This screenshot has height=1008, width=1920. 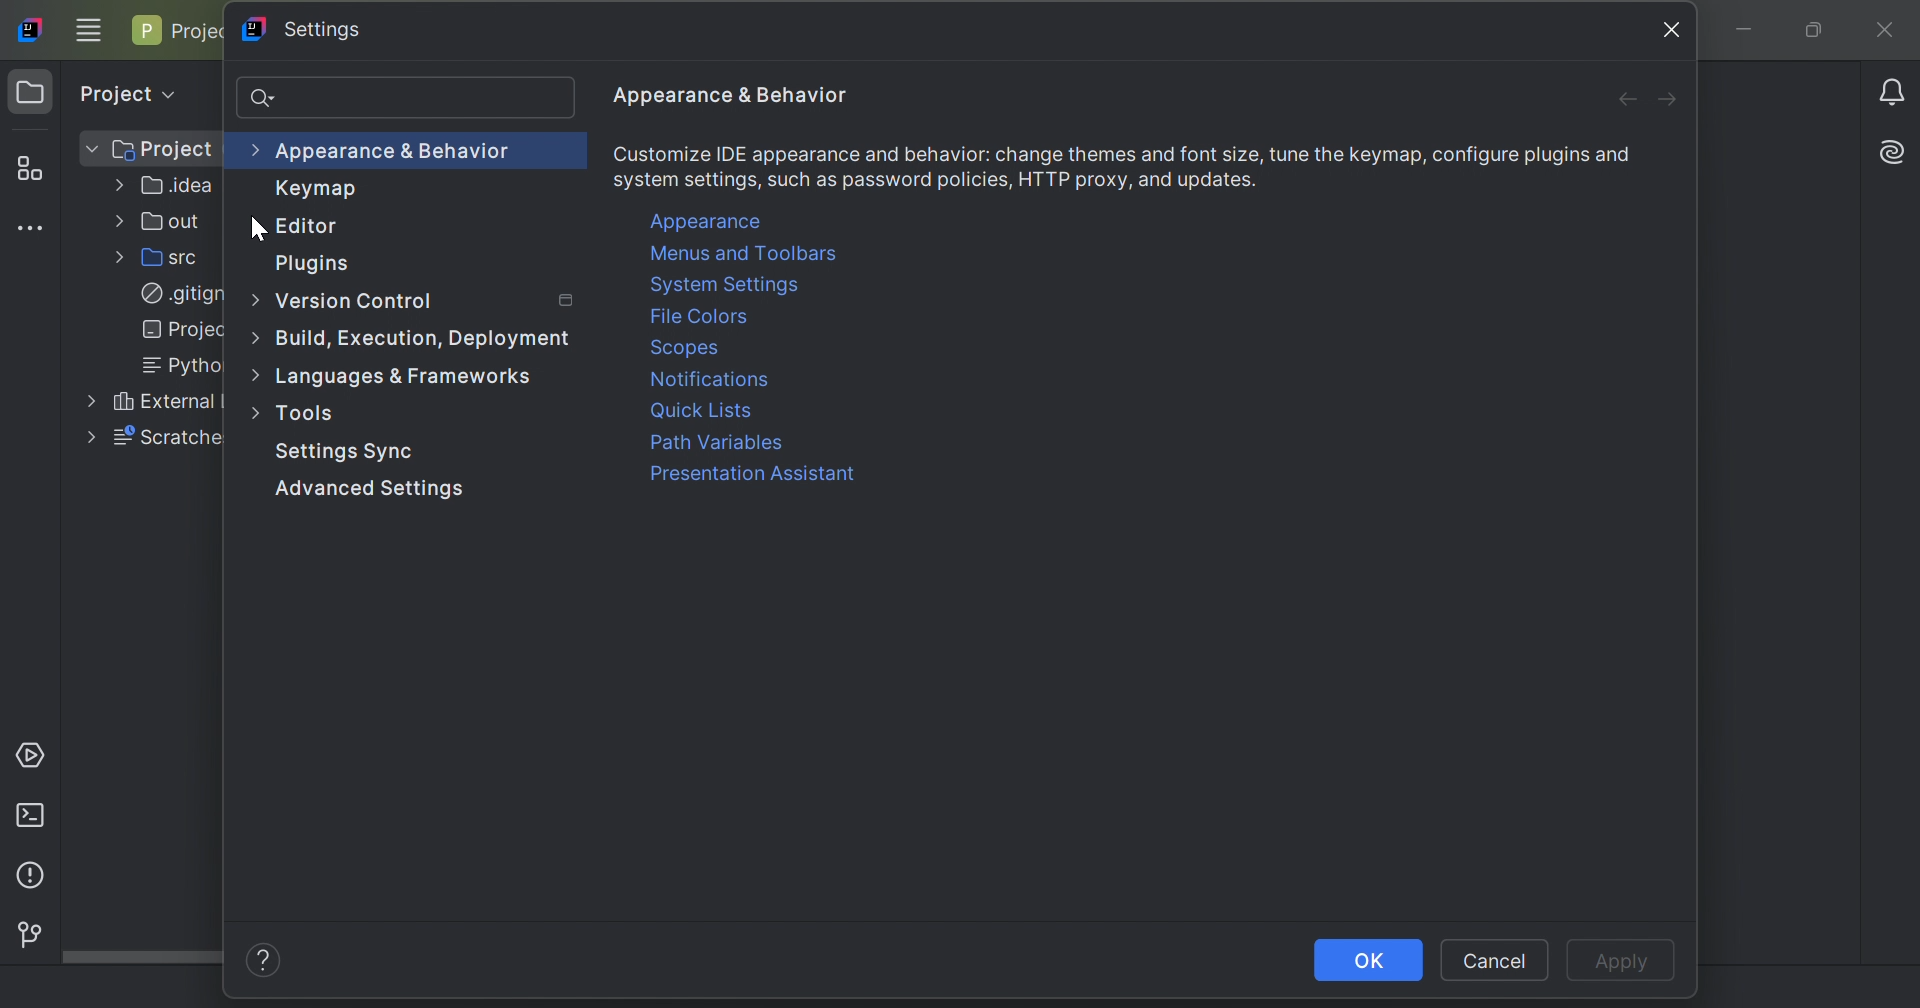 What do you see at coordinates (1626, 101) in the screenshot?
I see `Back` at bounding box center [1626, 101].